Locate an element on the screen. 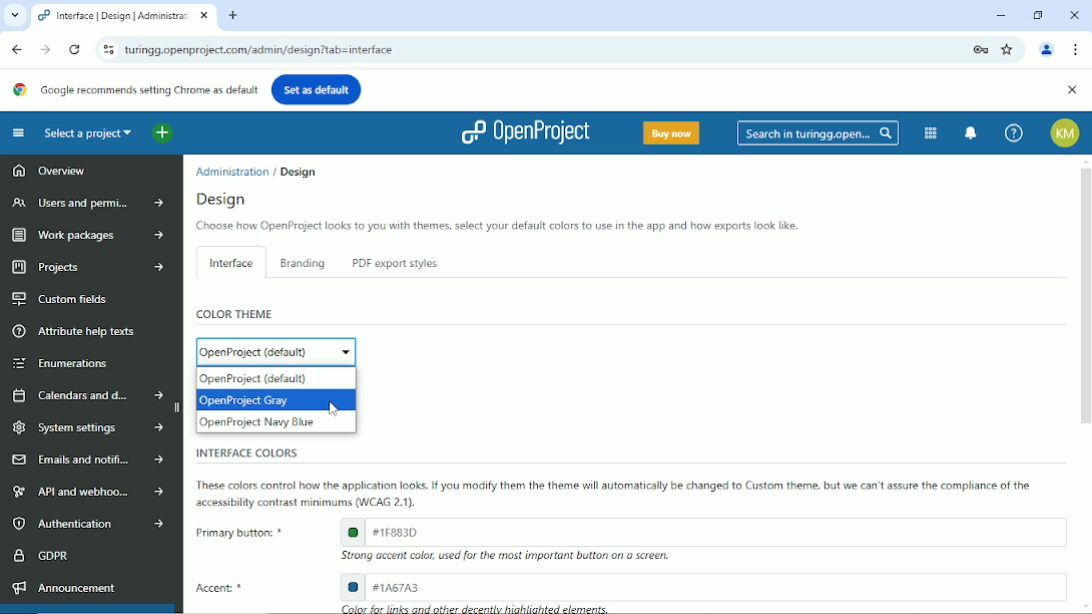 The image size is (1092, 614). System settings is located at coordinates (87, 427).